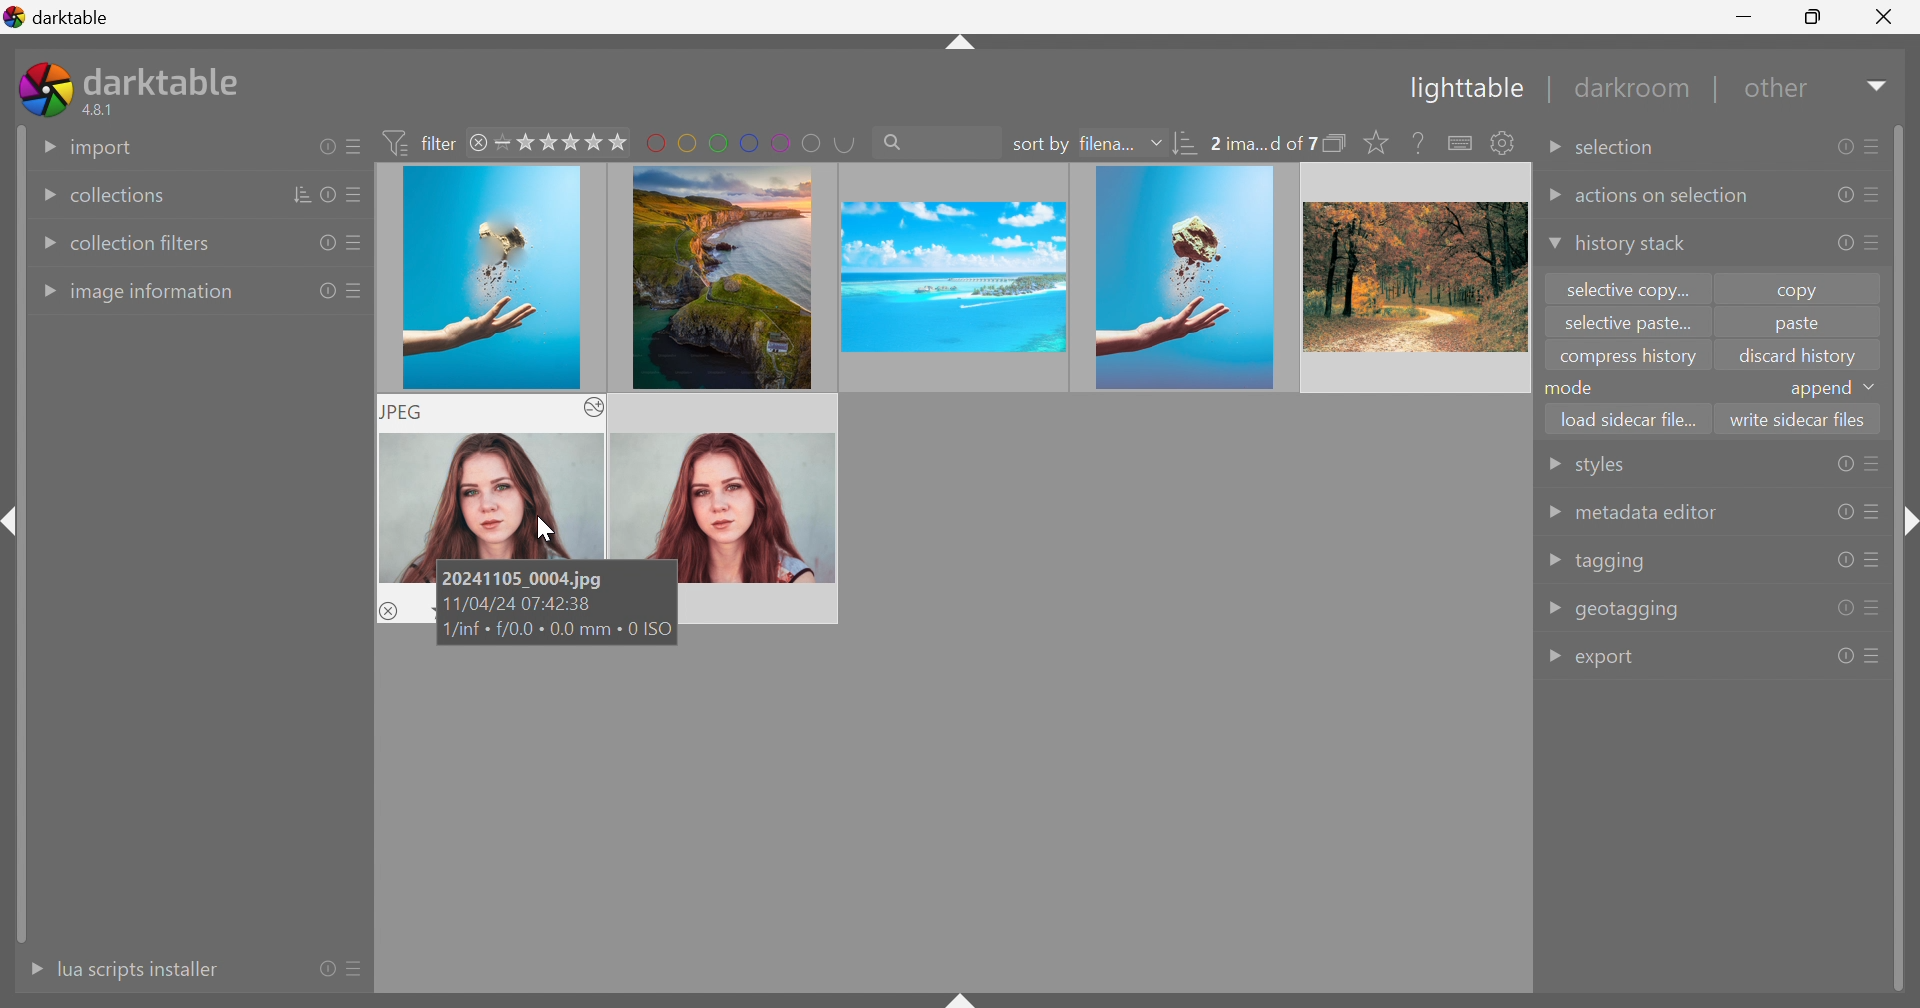 Image resolution: width=1920 pixels, height=1008 pixels. What do you see at coordinates (1840, 194) in the screenshot?
I see `reset` at bounding box center [1840, 194].